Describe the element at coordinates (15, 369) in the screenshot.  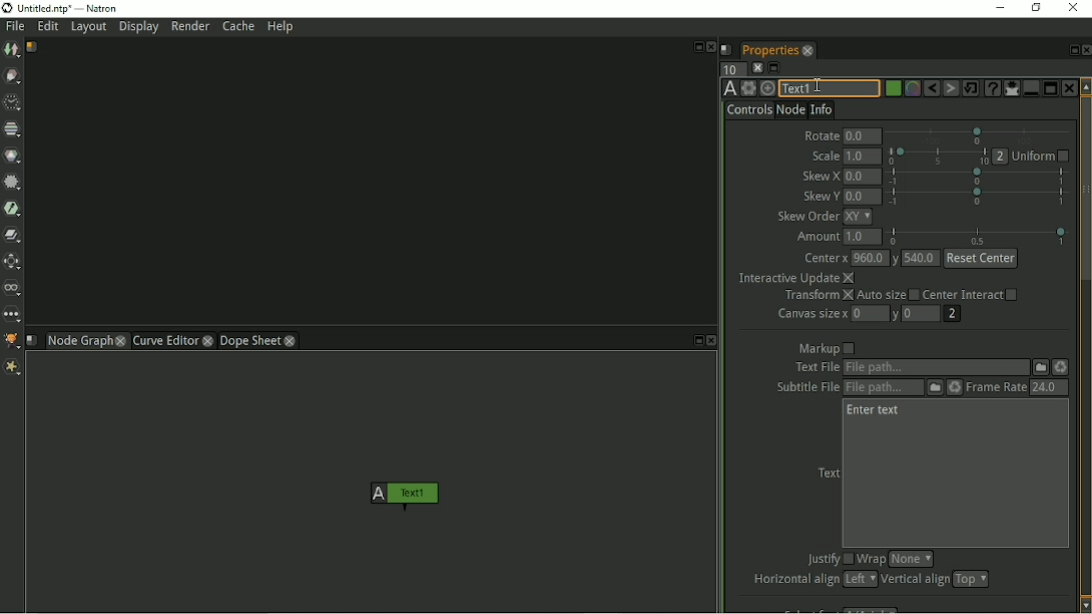
I see `Extra` at that location.